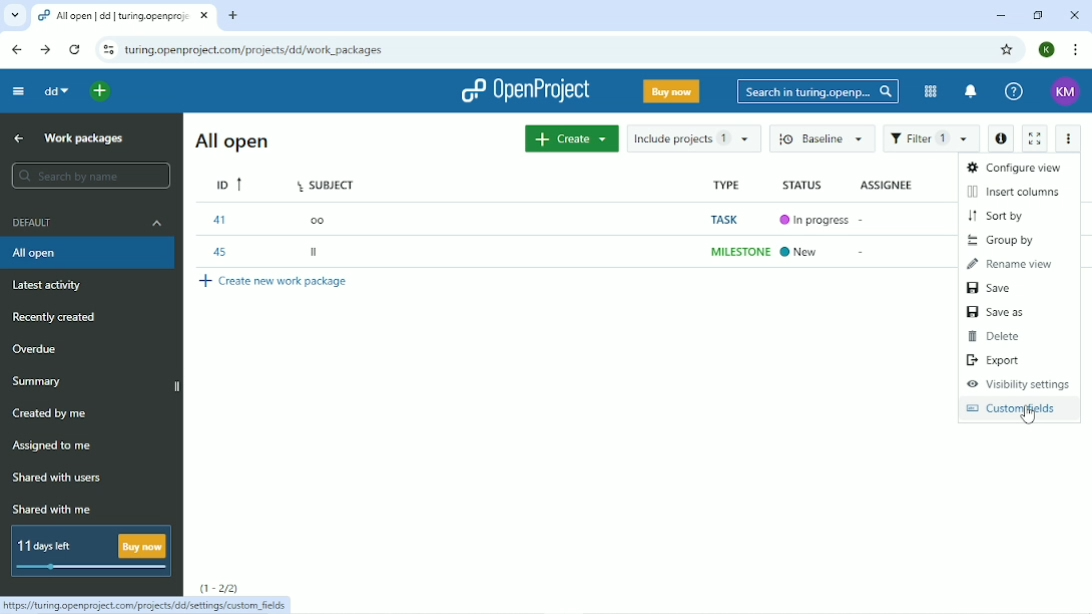 Image resolution: width=1092 pixels, height=614 pixels. Describe the element at coordinates (1013, 92) in the screenshot. I see `Help` at that location.